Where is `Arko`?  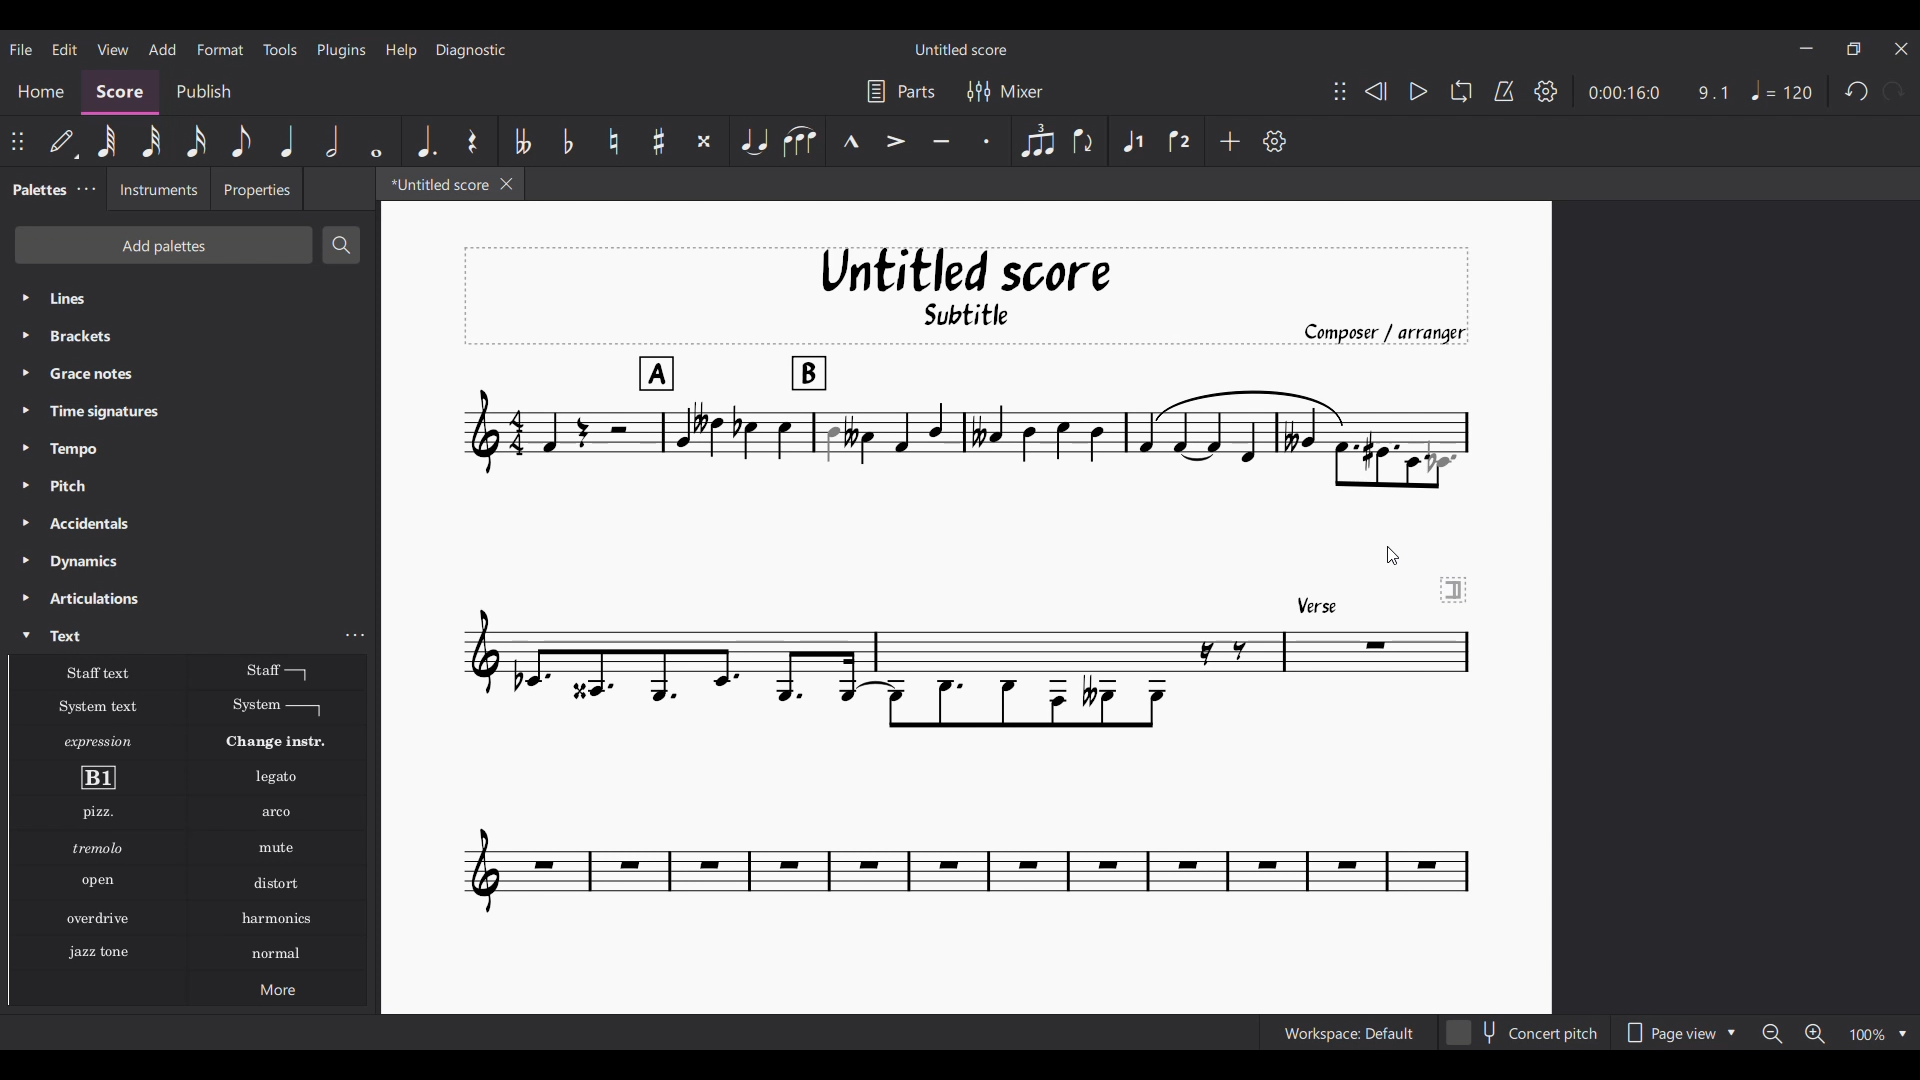 Arko is located at coordinates (277, 813).